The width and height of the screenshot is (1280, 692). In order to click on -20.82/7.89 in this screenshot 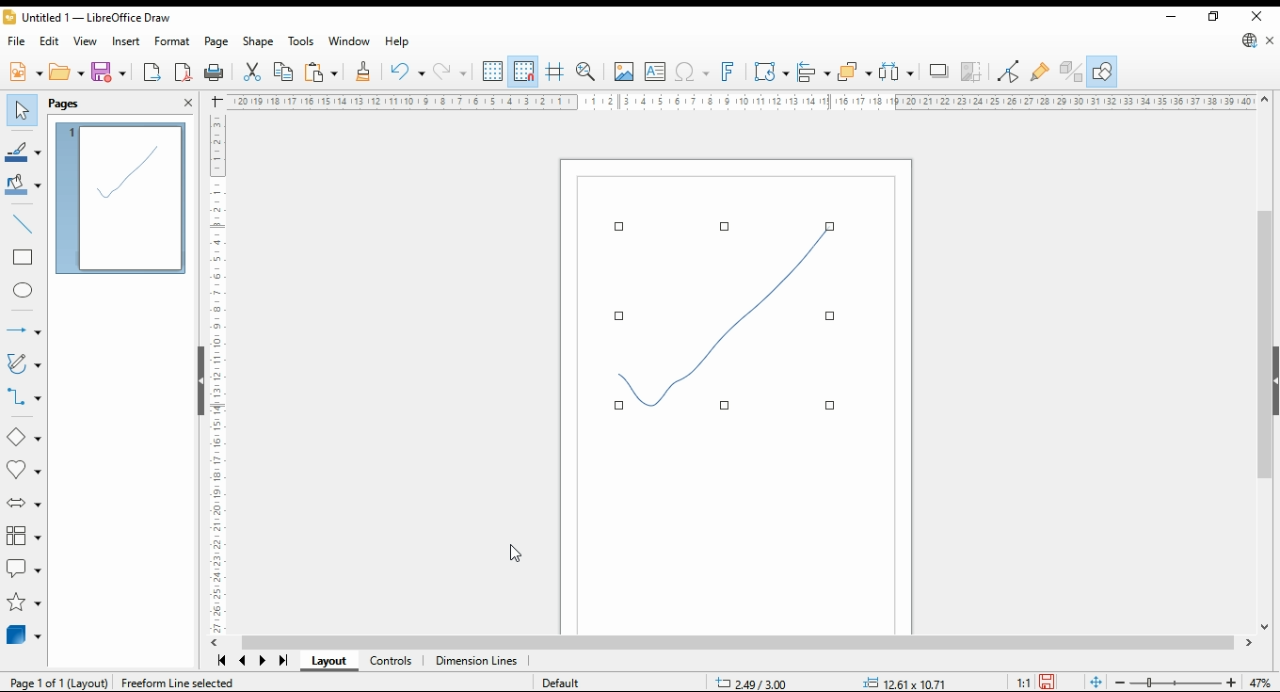, I will do `click(758, 684)`.